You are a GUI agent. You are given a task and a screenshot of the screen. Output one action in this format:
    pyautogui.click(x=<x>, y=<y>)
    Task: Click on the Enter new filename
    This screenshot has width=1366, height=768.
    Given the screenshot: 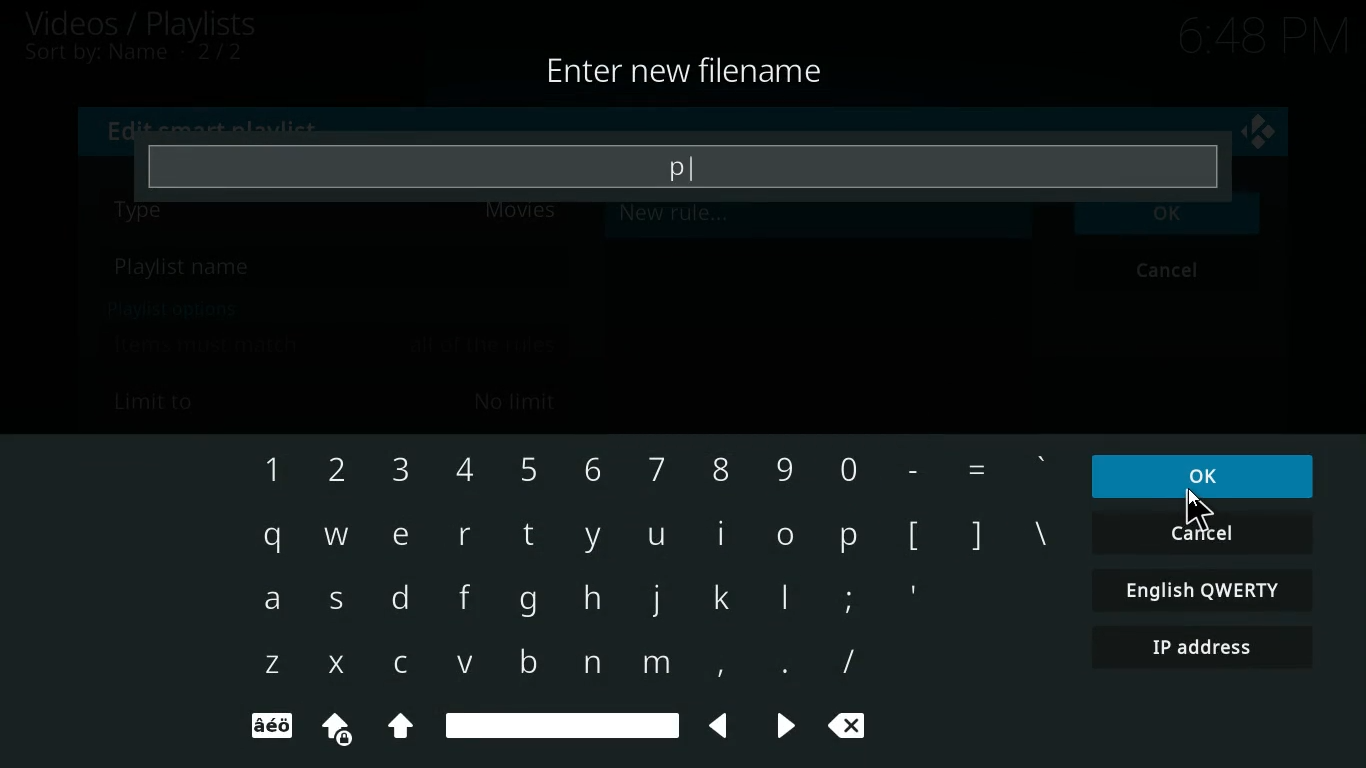 What is the action you would take?
    pyautogui.click(x=687, y=73)
    